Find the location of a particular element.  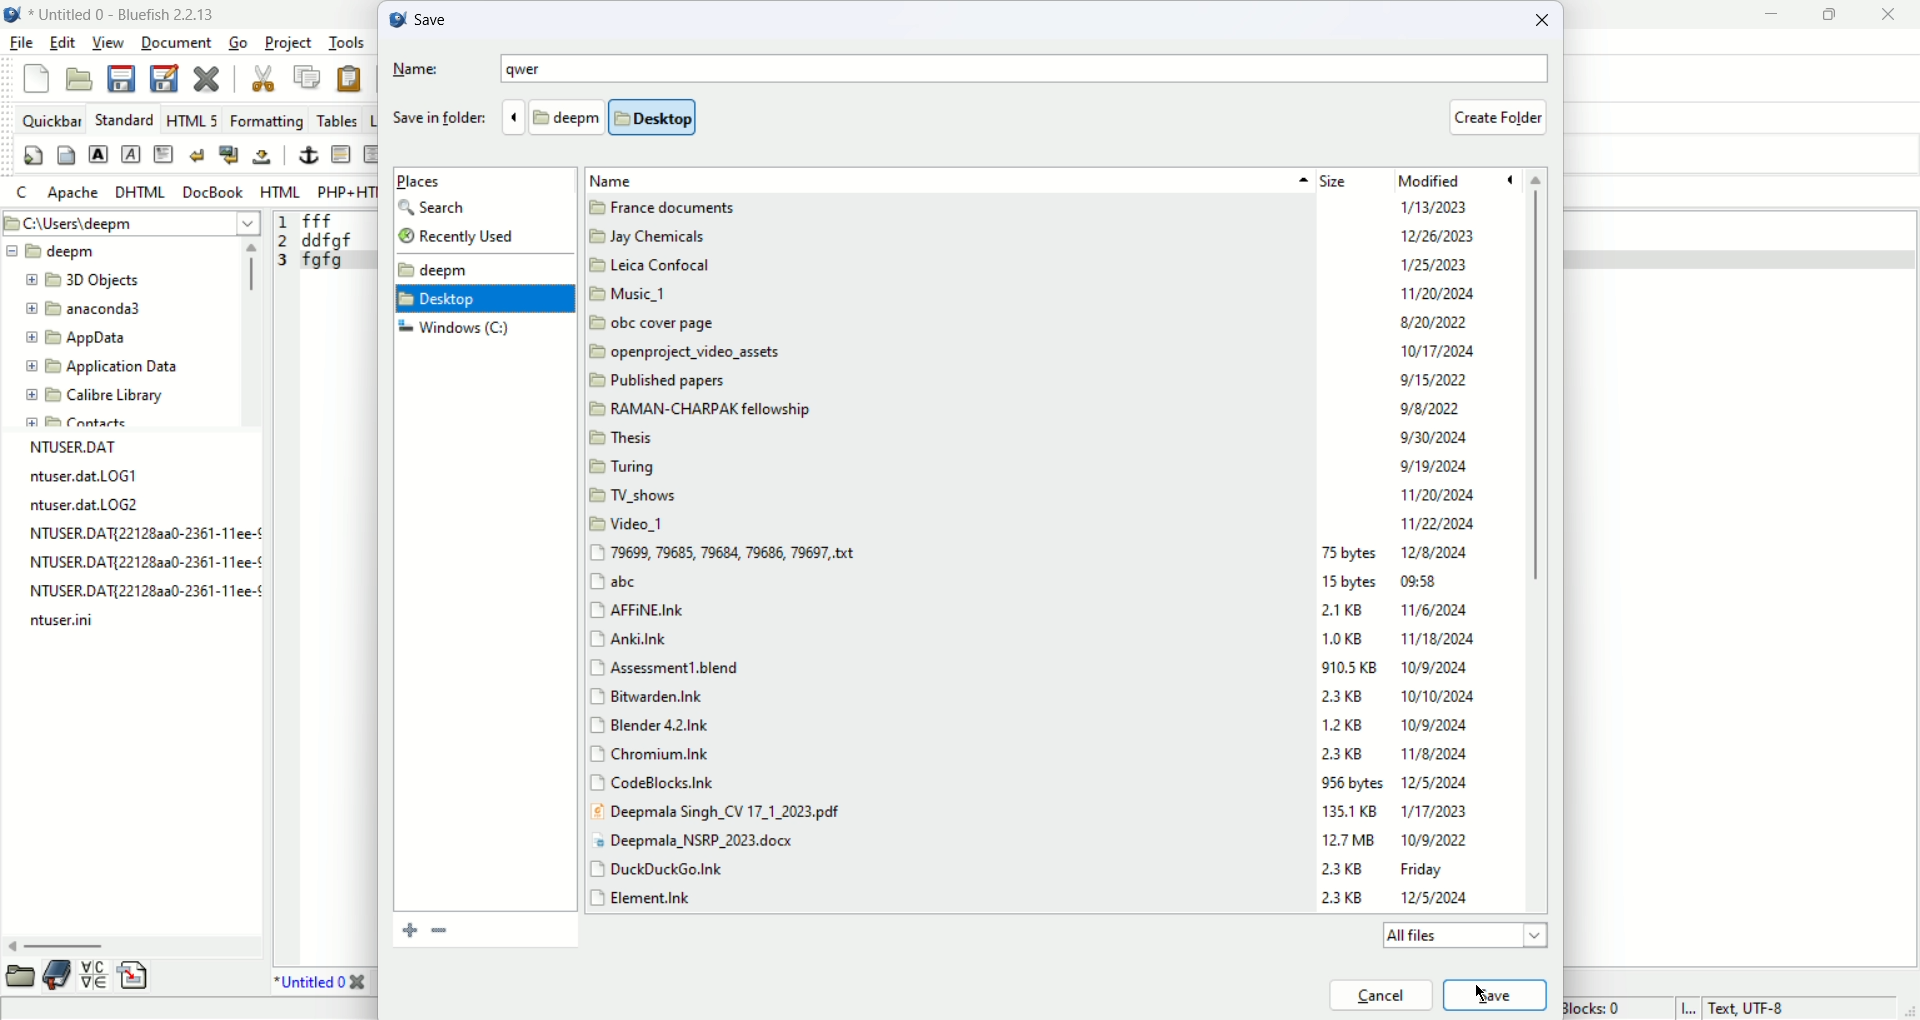

break is located at coordinates (199, 156).